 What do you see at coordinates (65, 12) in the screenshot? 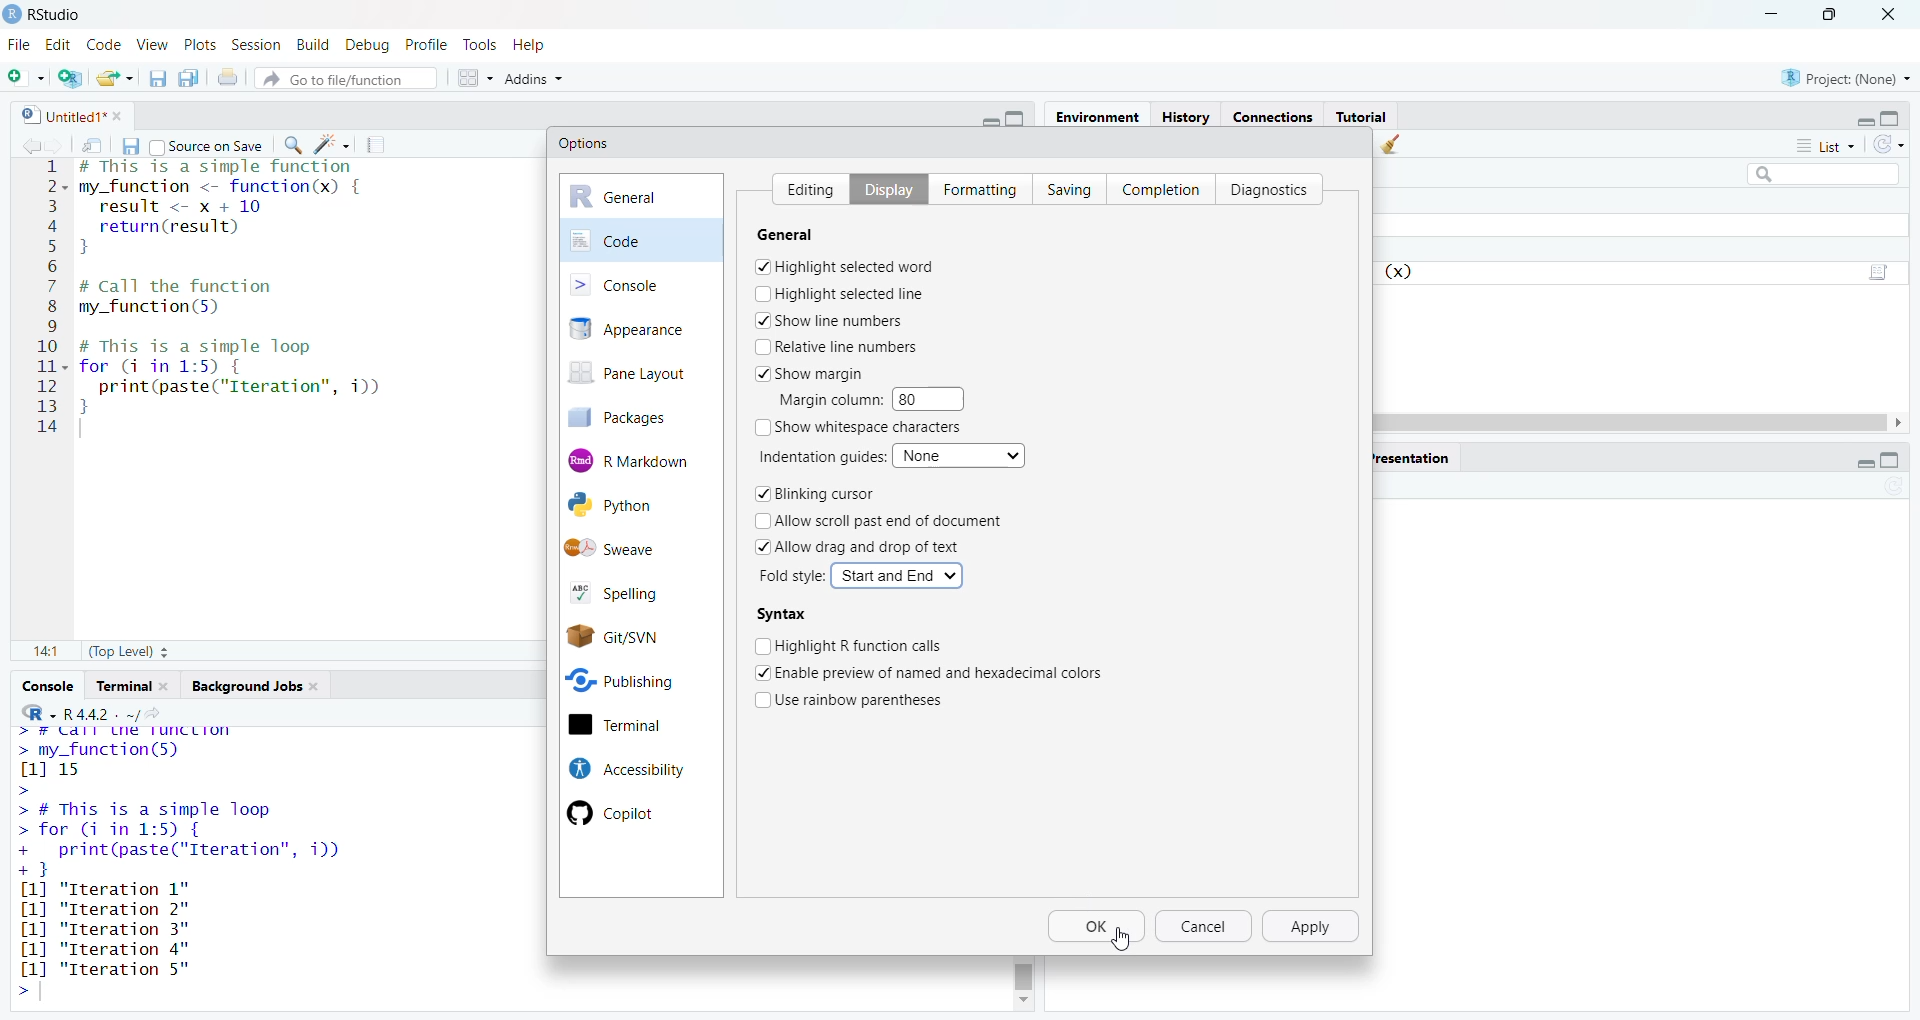
I see `RStudio` at bounding box center [65, 12].